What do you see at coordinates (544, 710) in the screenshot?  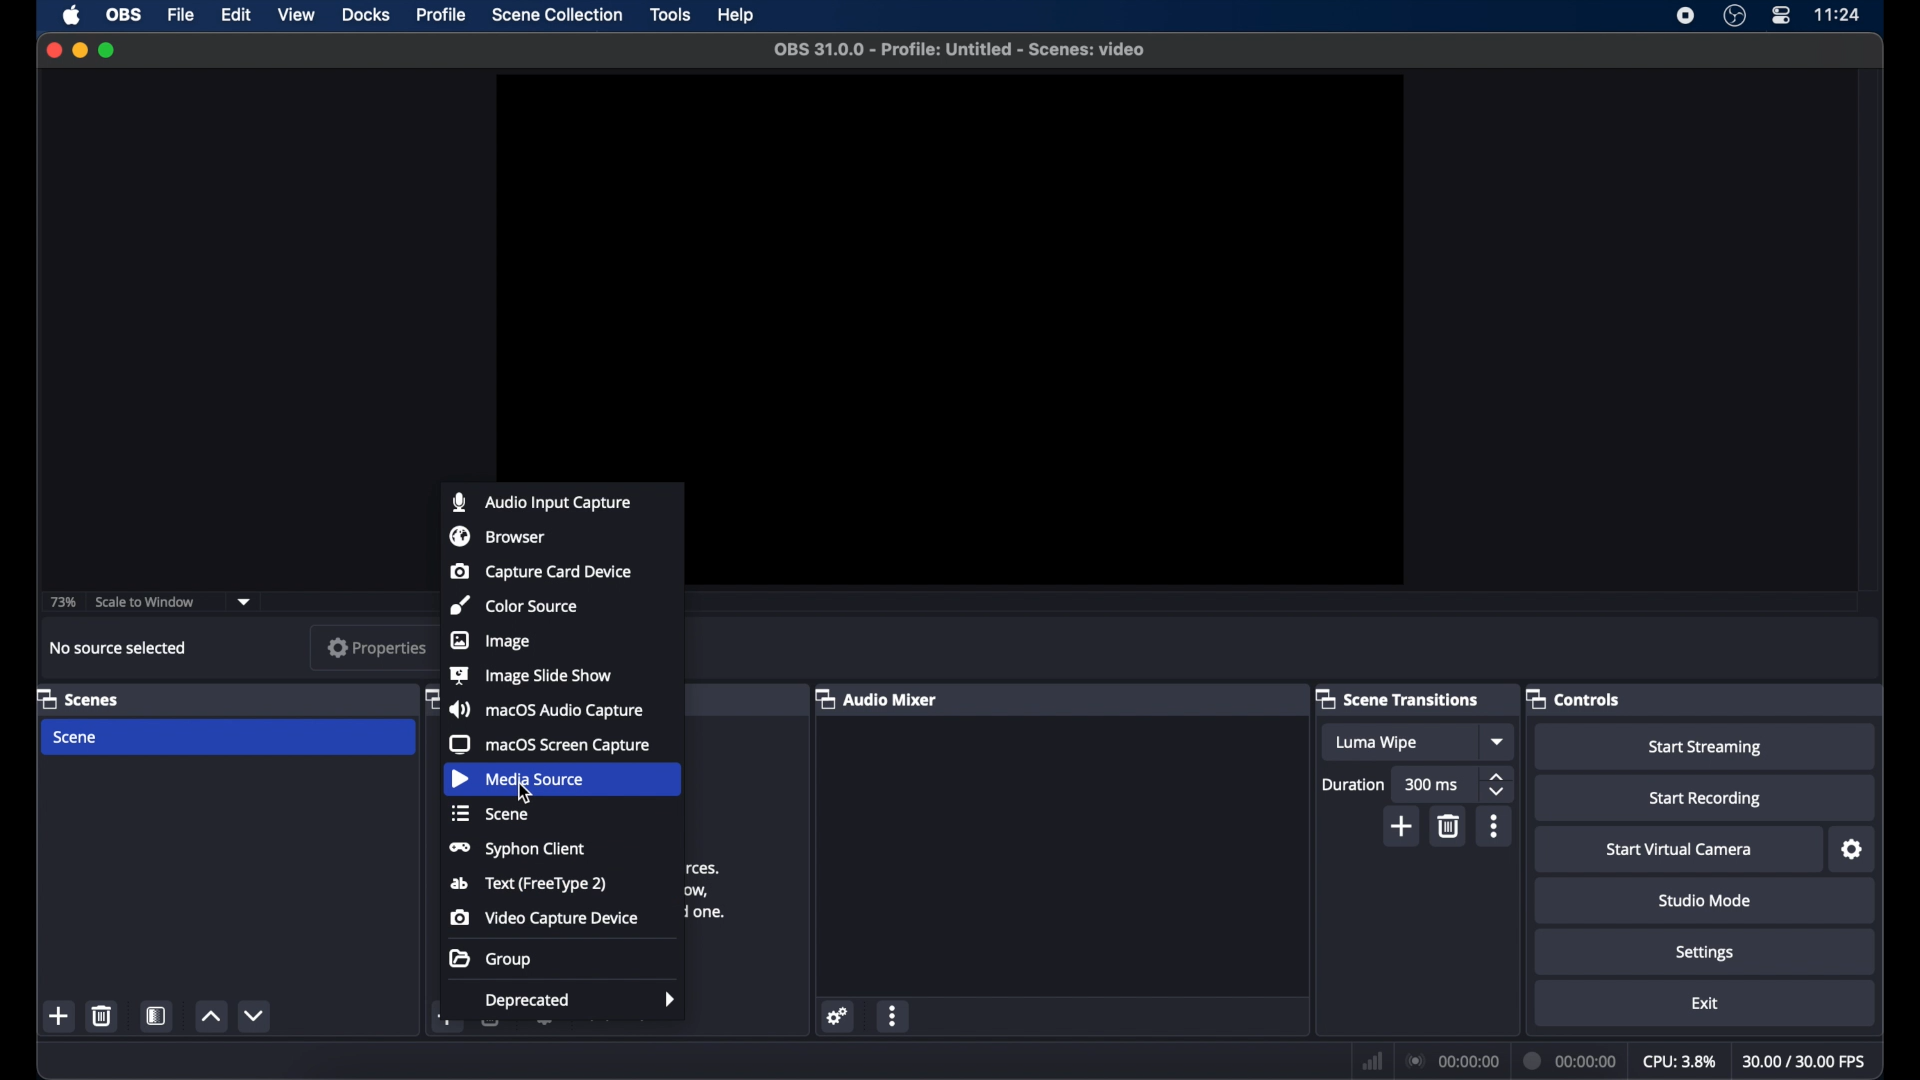 I see `macOS audio capture` at bounding box center [544, 710].